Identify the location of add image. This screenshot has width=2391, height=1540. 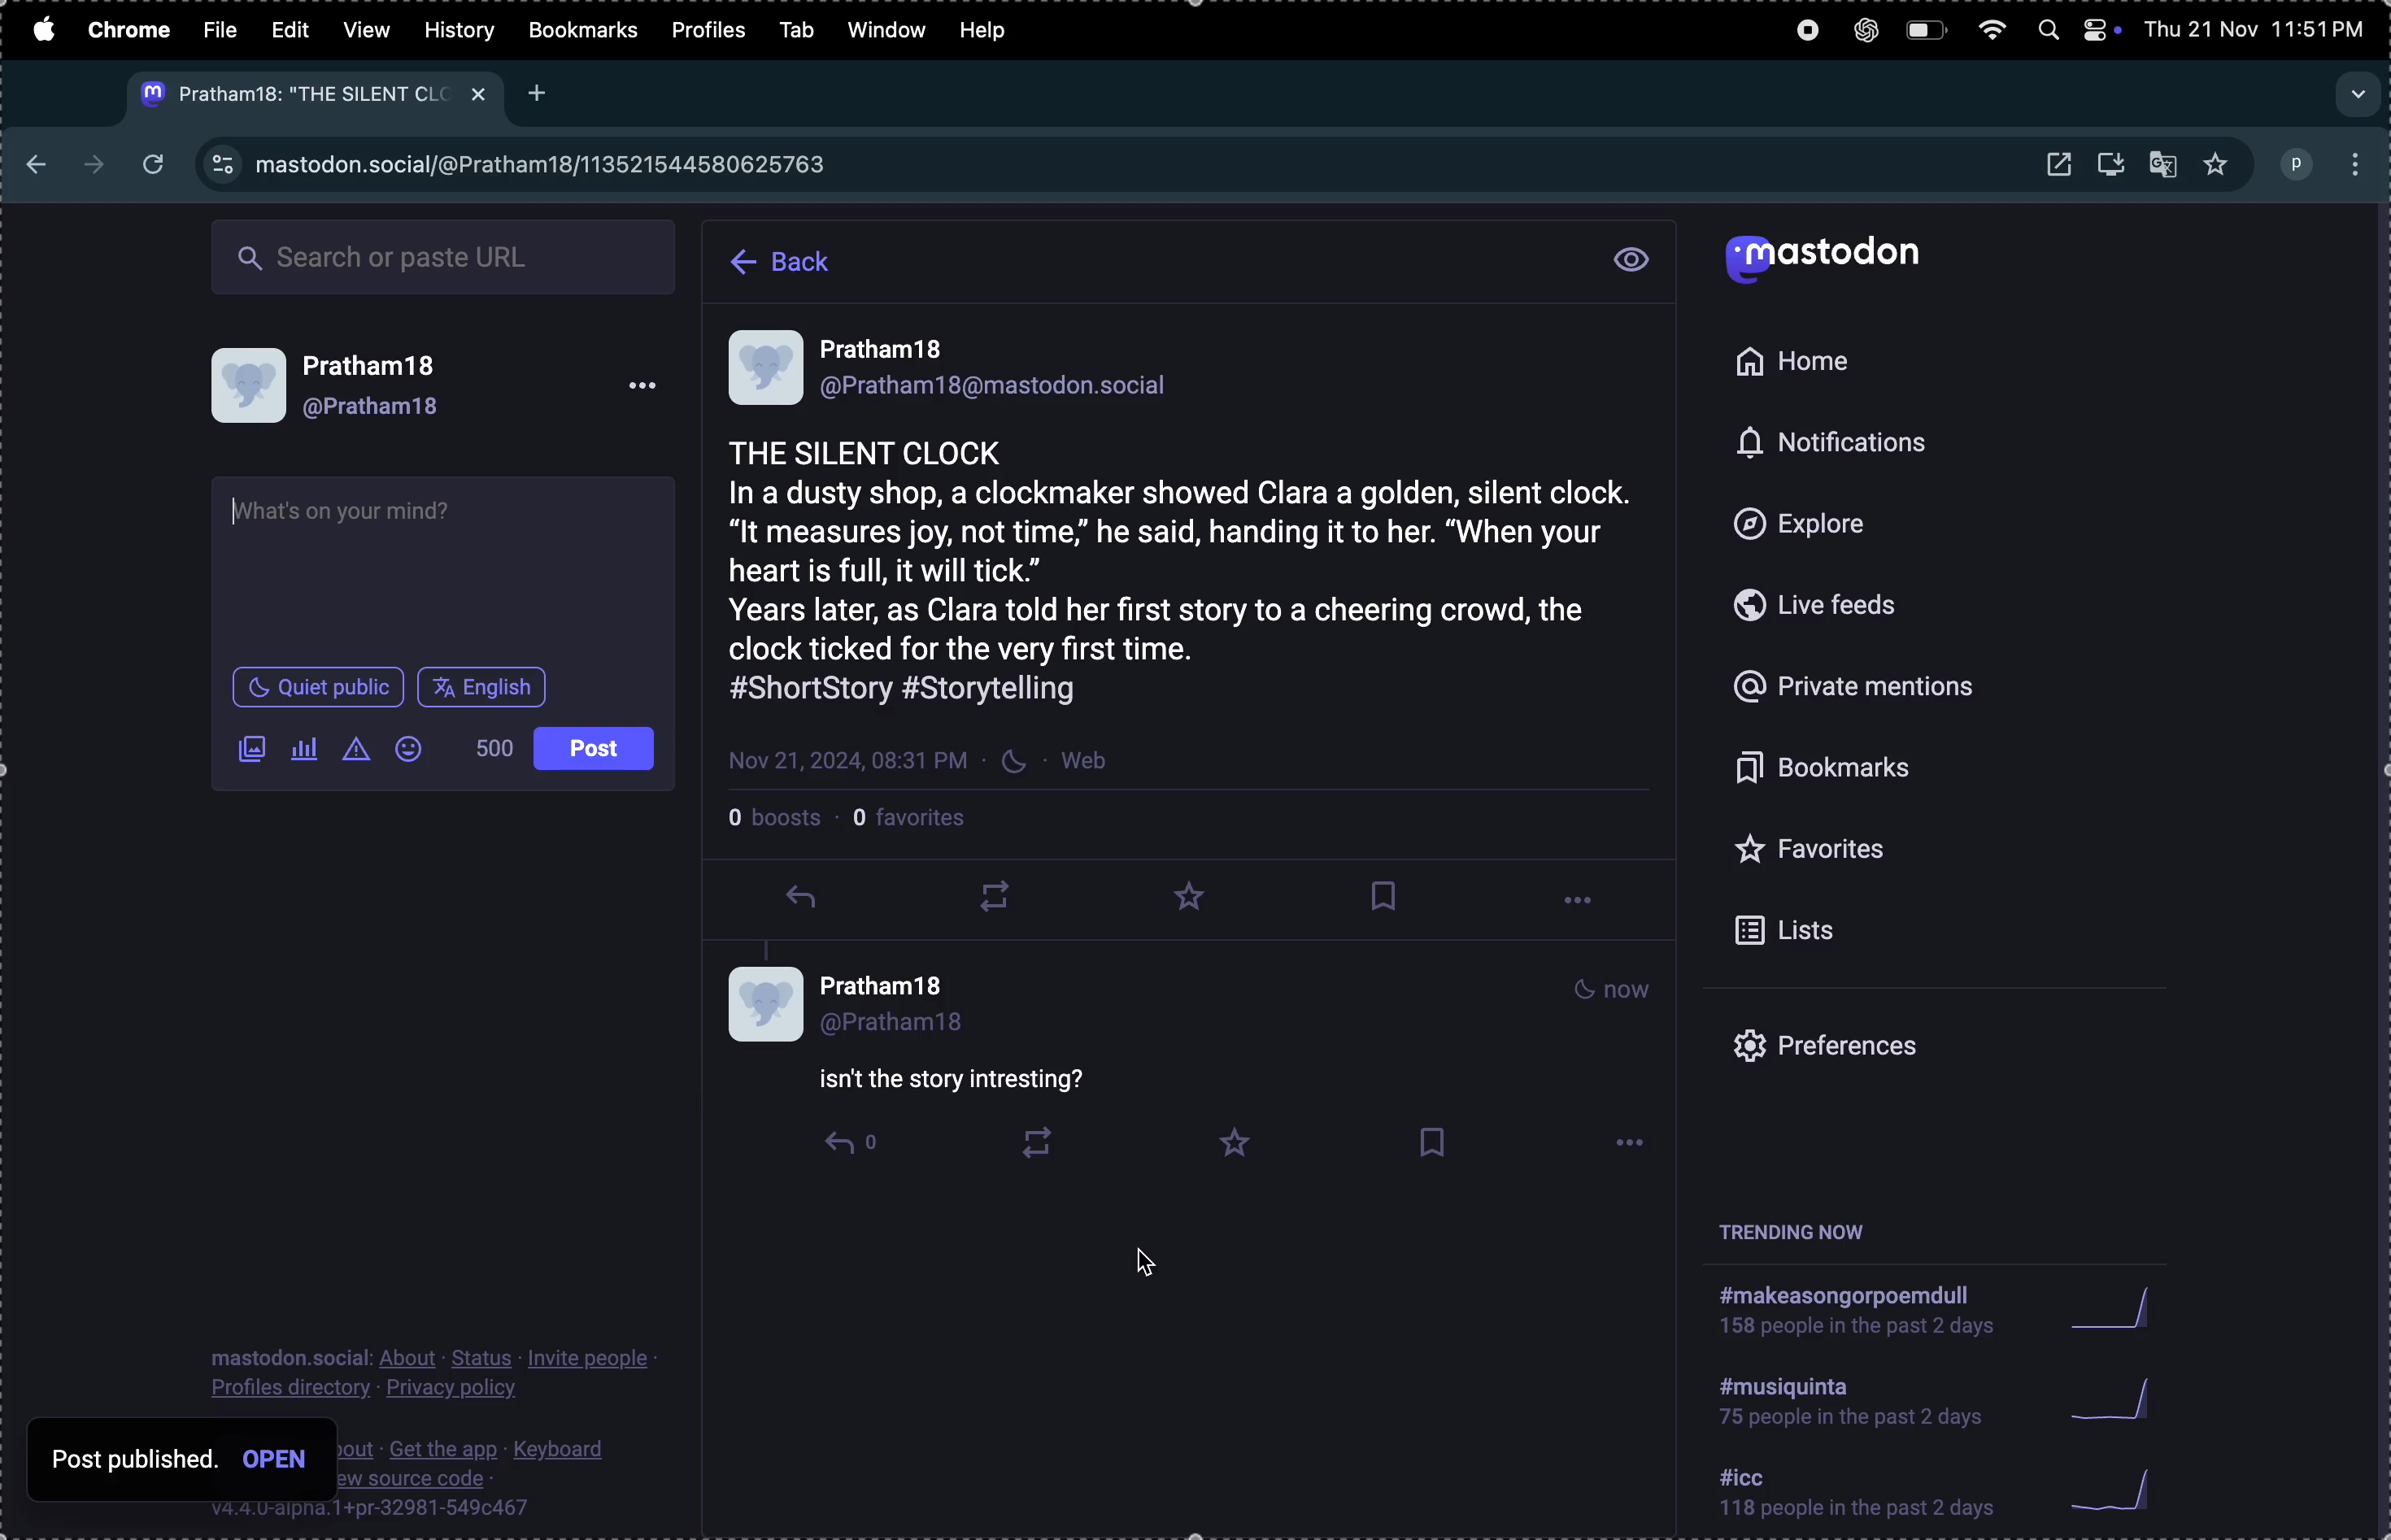
(247, 757).